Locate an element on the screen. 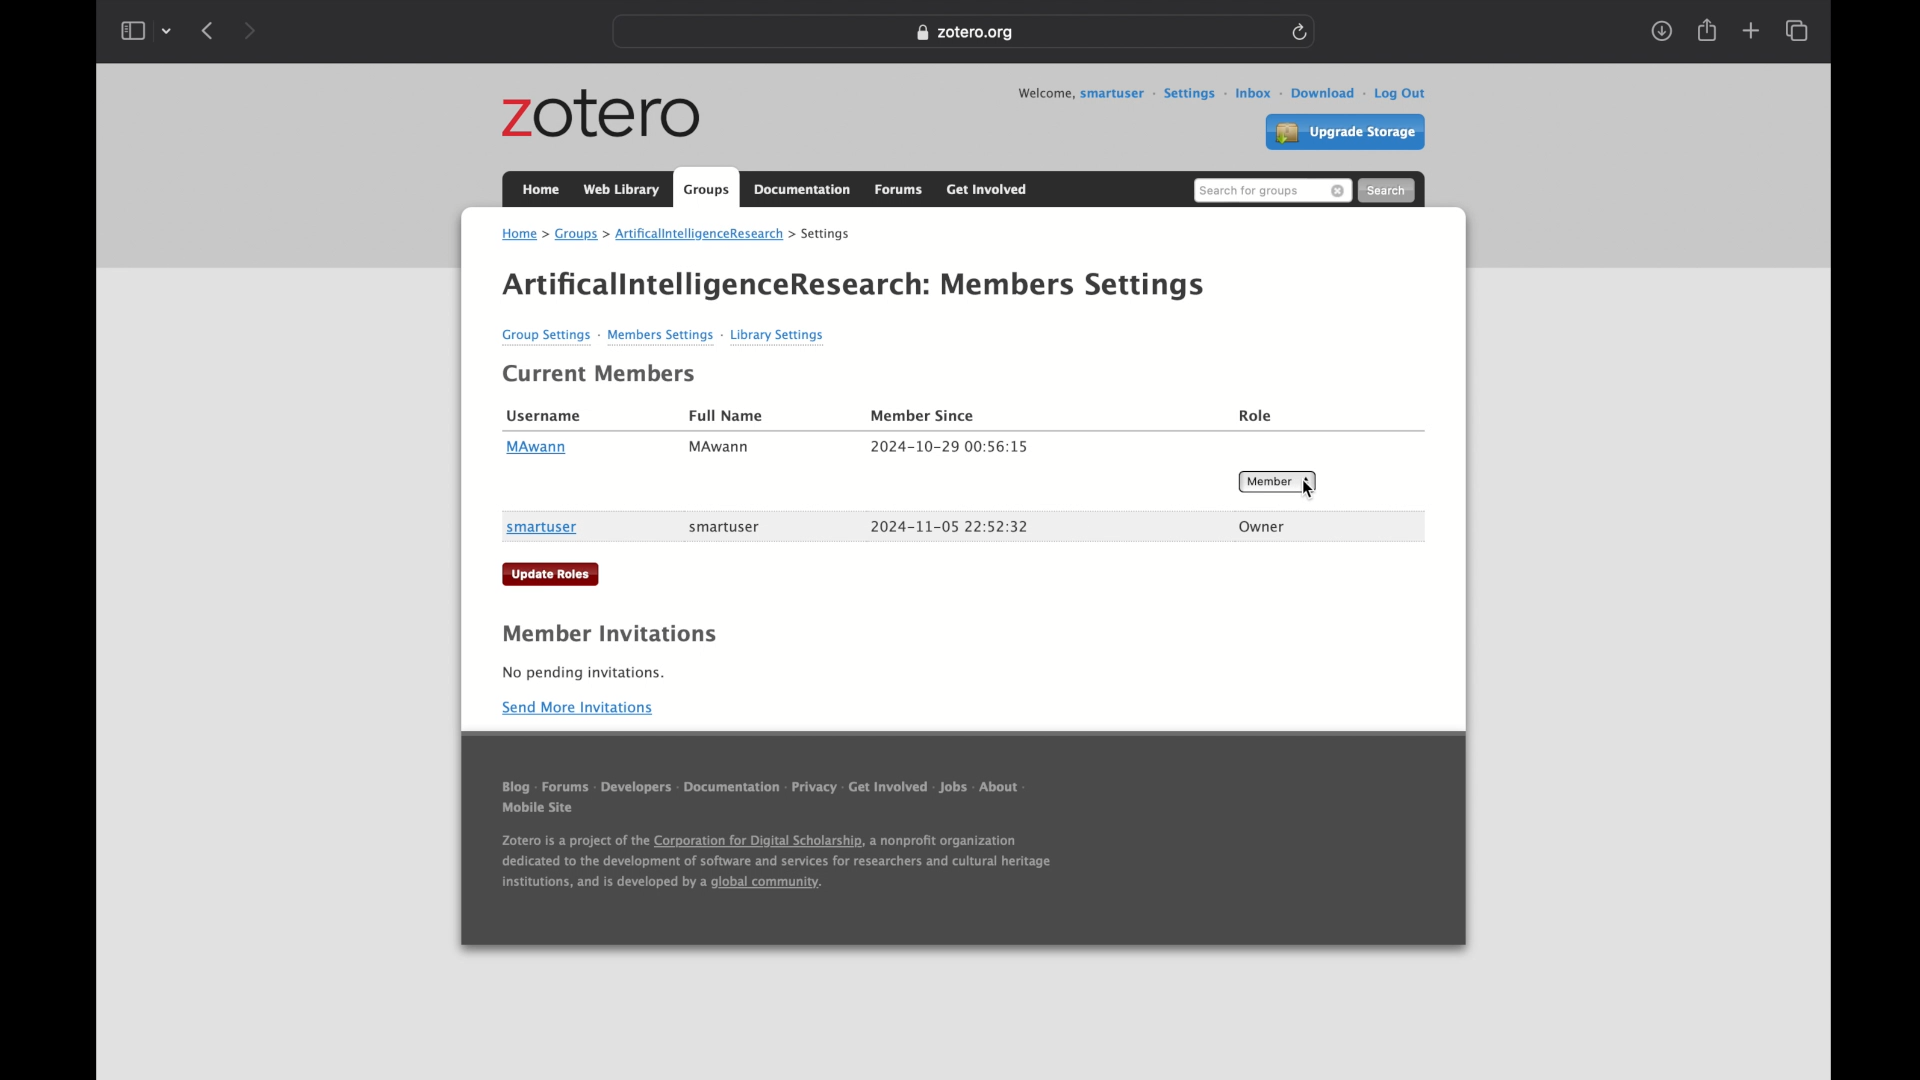 This screenshot has width=1920, height=1080. role is located at coordinates (1257, 417).